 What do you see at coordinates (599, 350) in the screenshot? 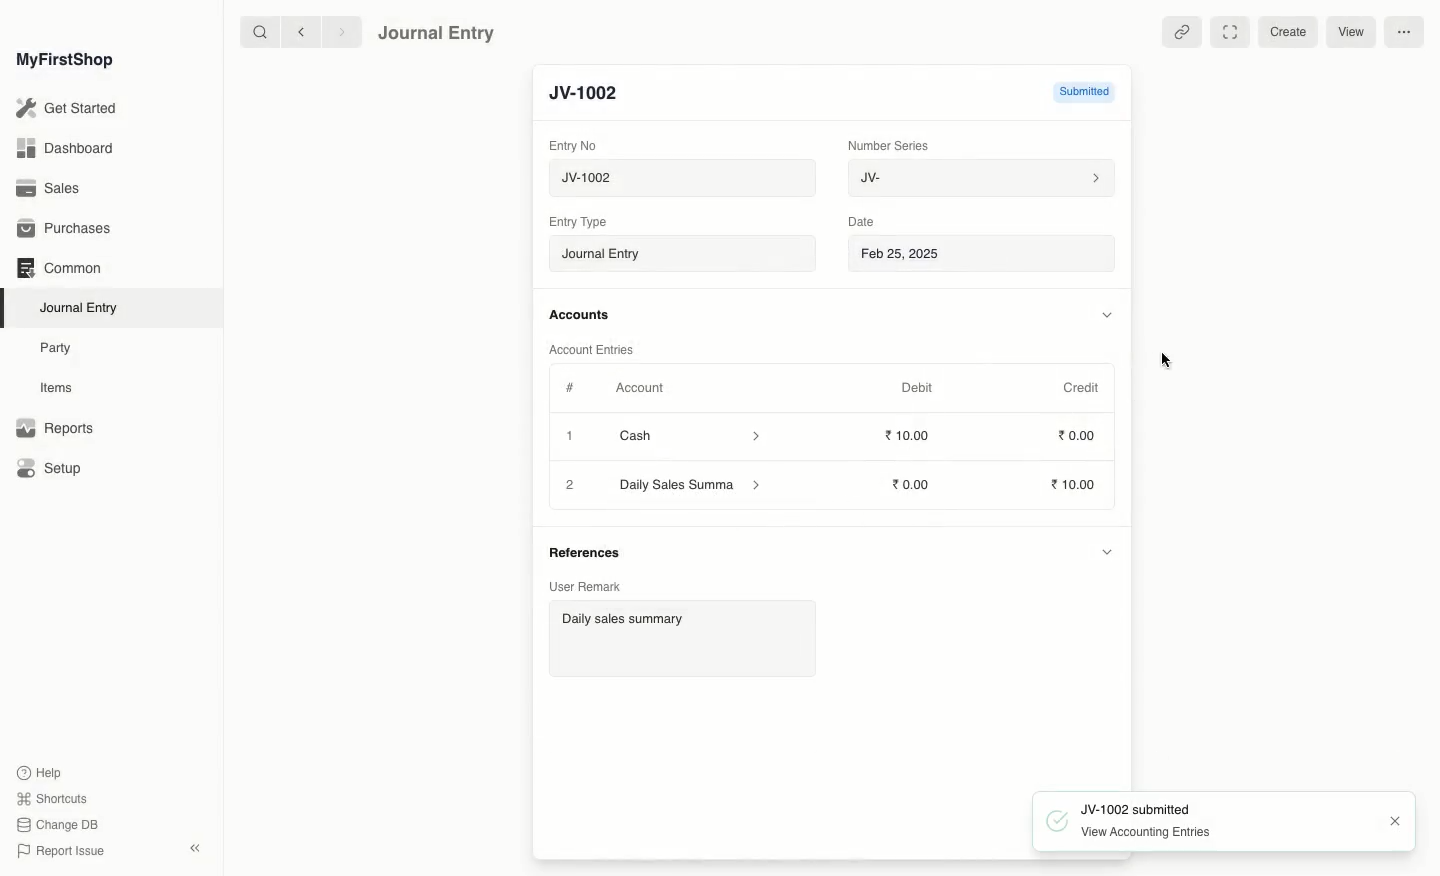
I see `Account Entries` at bounding box center [599, 350].